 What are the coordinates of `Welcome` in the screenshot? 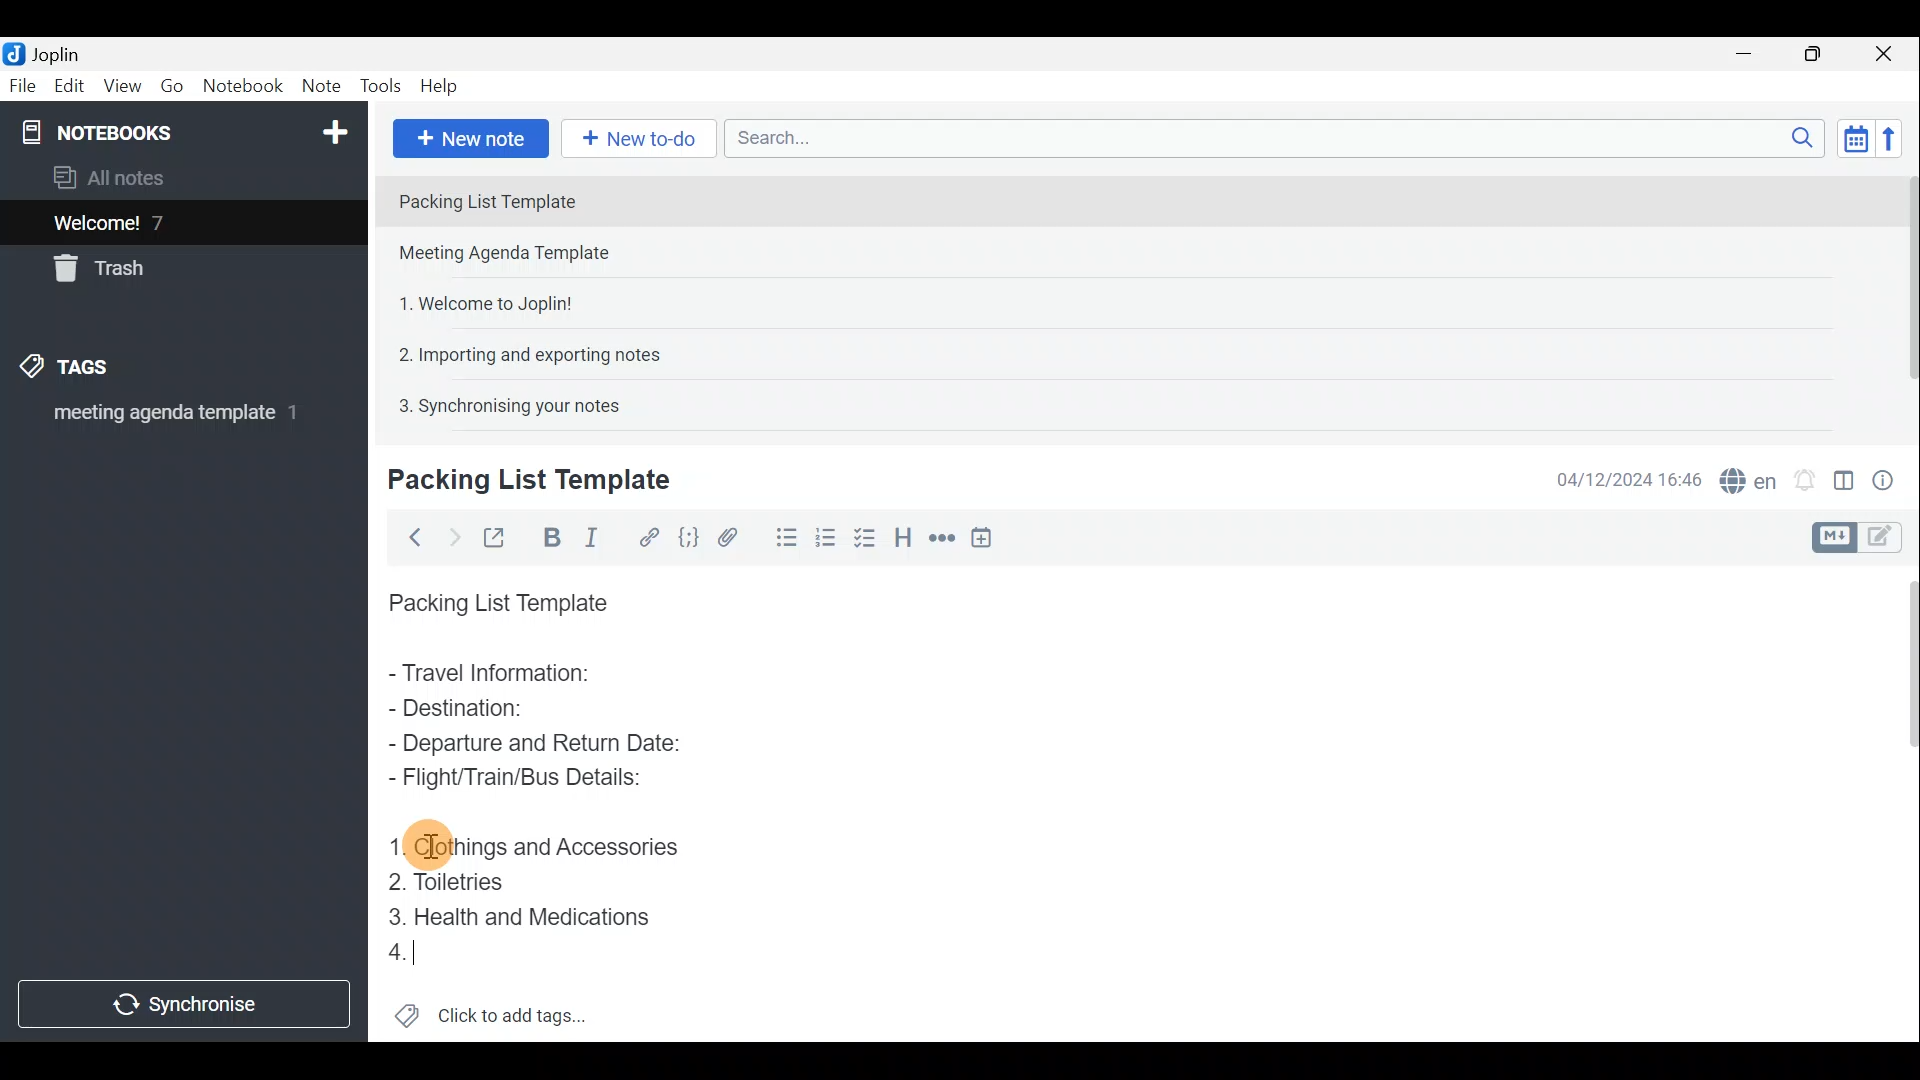 It's located at (153, 222).